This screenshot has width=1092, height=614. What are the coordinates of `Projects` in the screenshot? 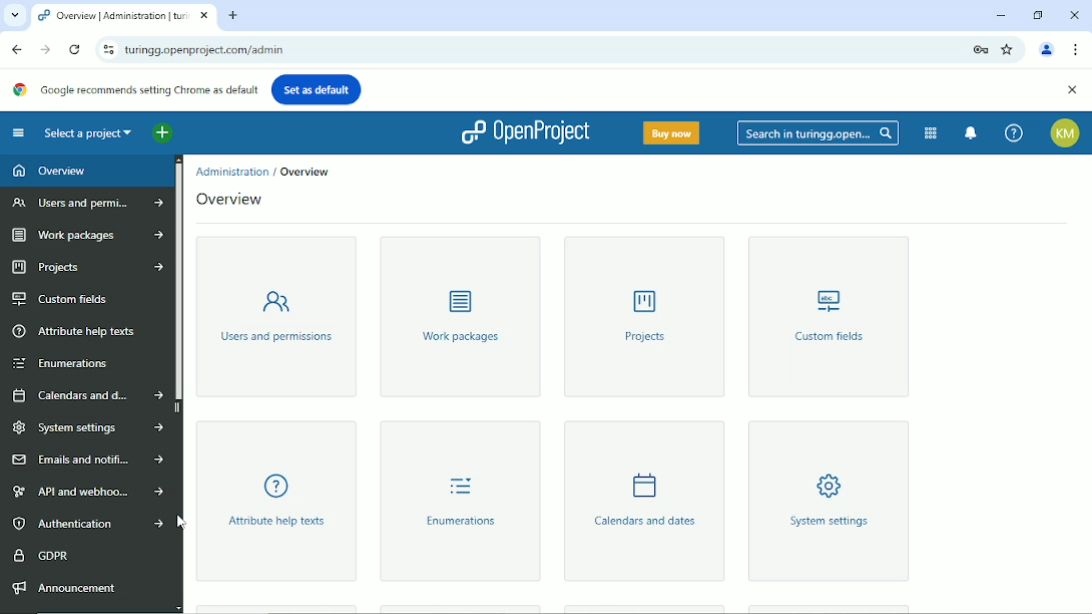 It's located at (645, 317).